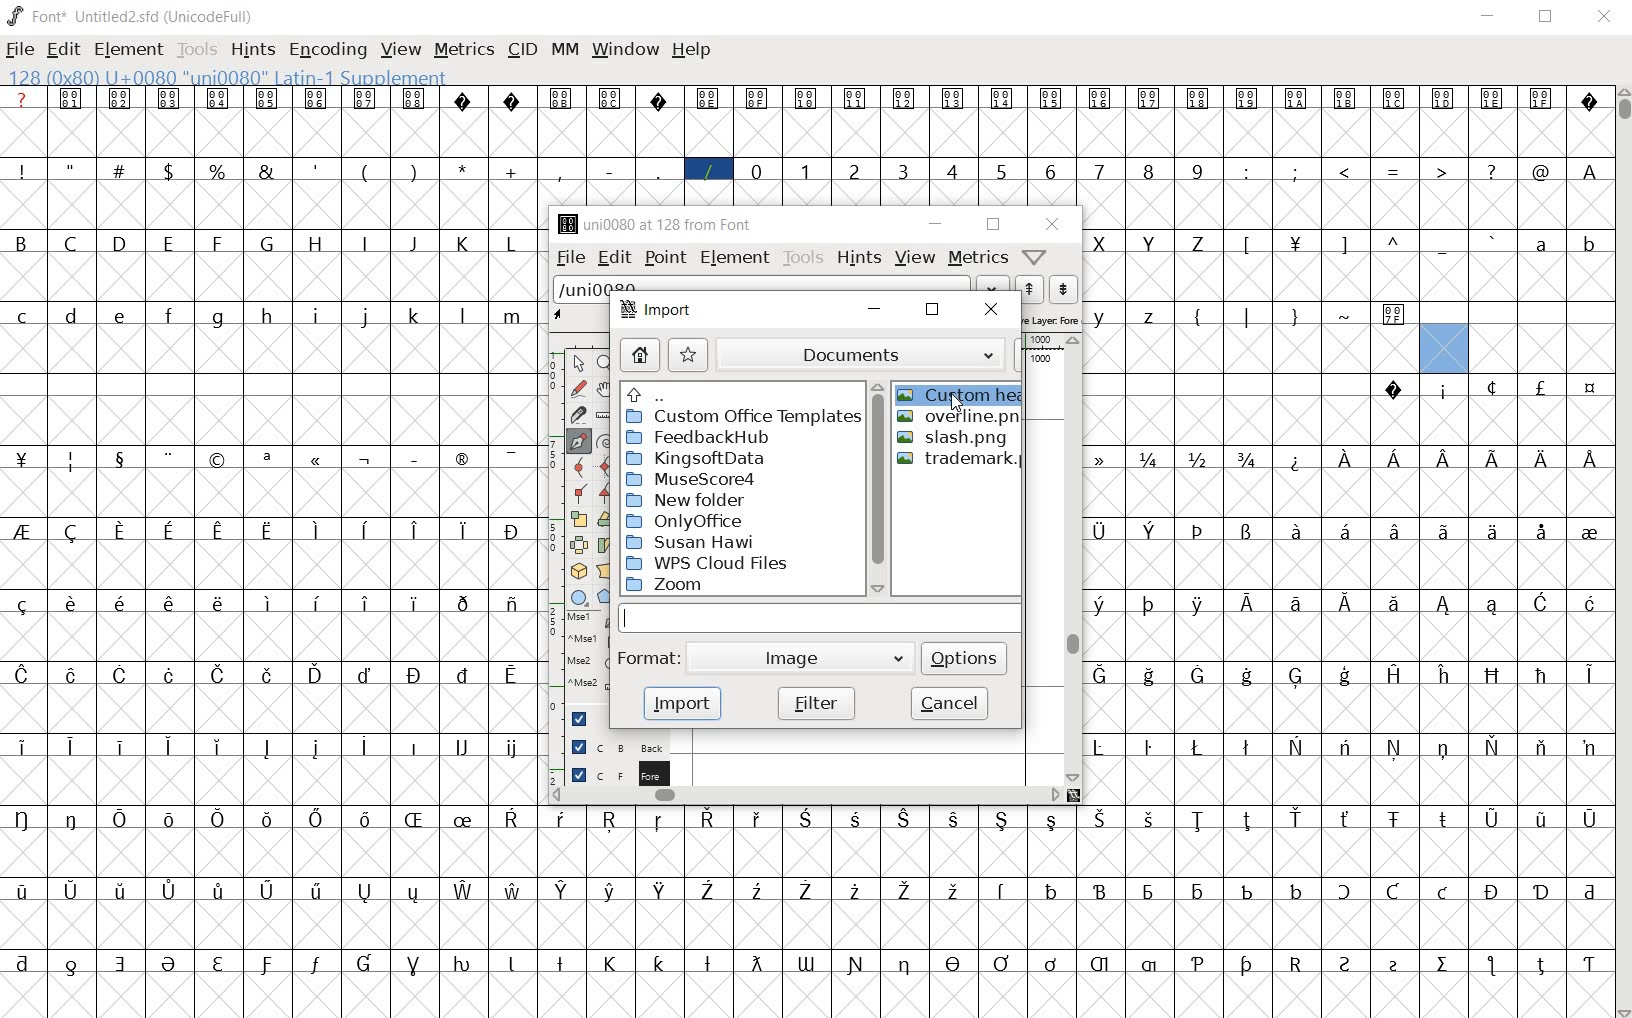 This screenshot has width=1632, height=1018. I want to click on glyph, so click(416, 316).